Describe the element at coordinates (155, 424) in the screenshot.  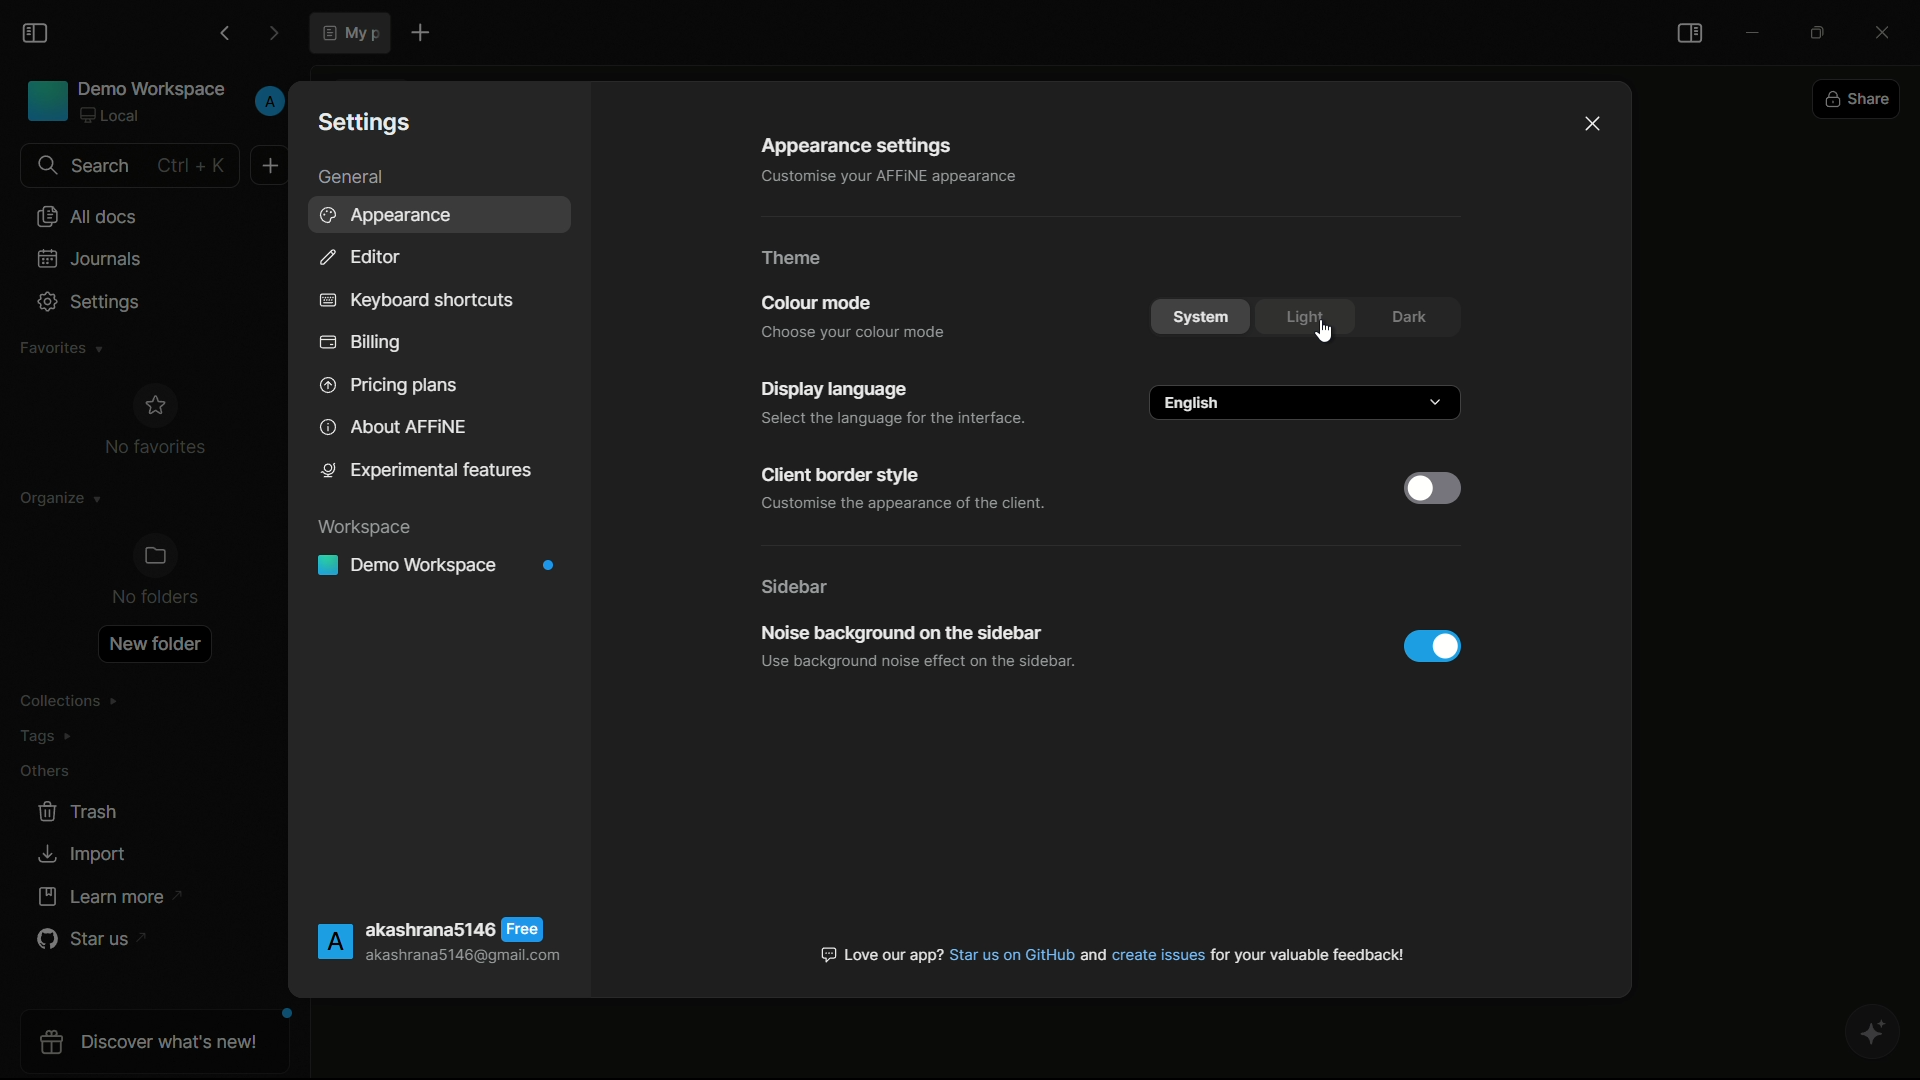
I see `no favorites` at that location.